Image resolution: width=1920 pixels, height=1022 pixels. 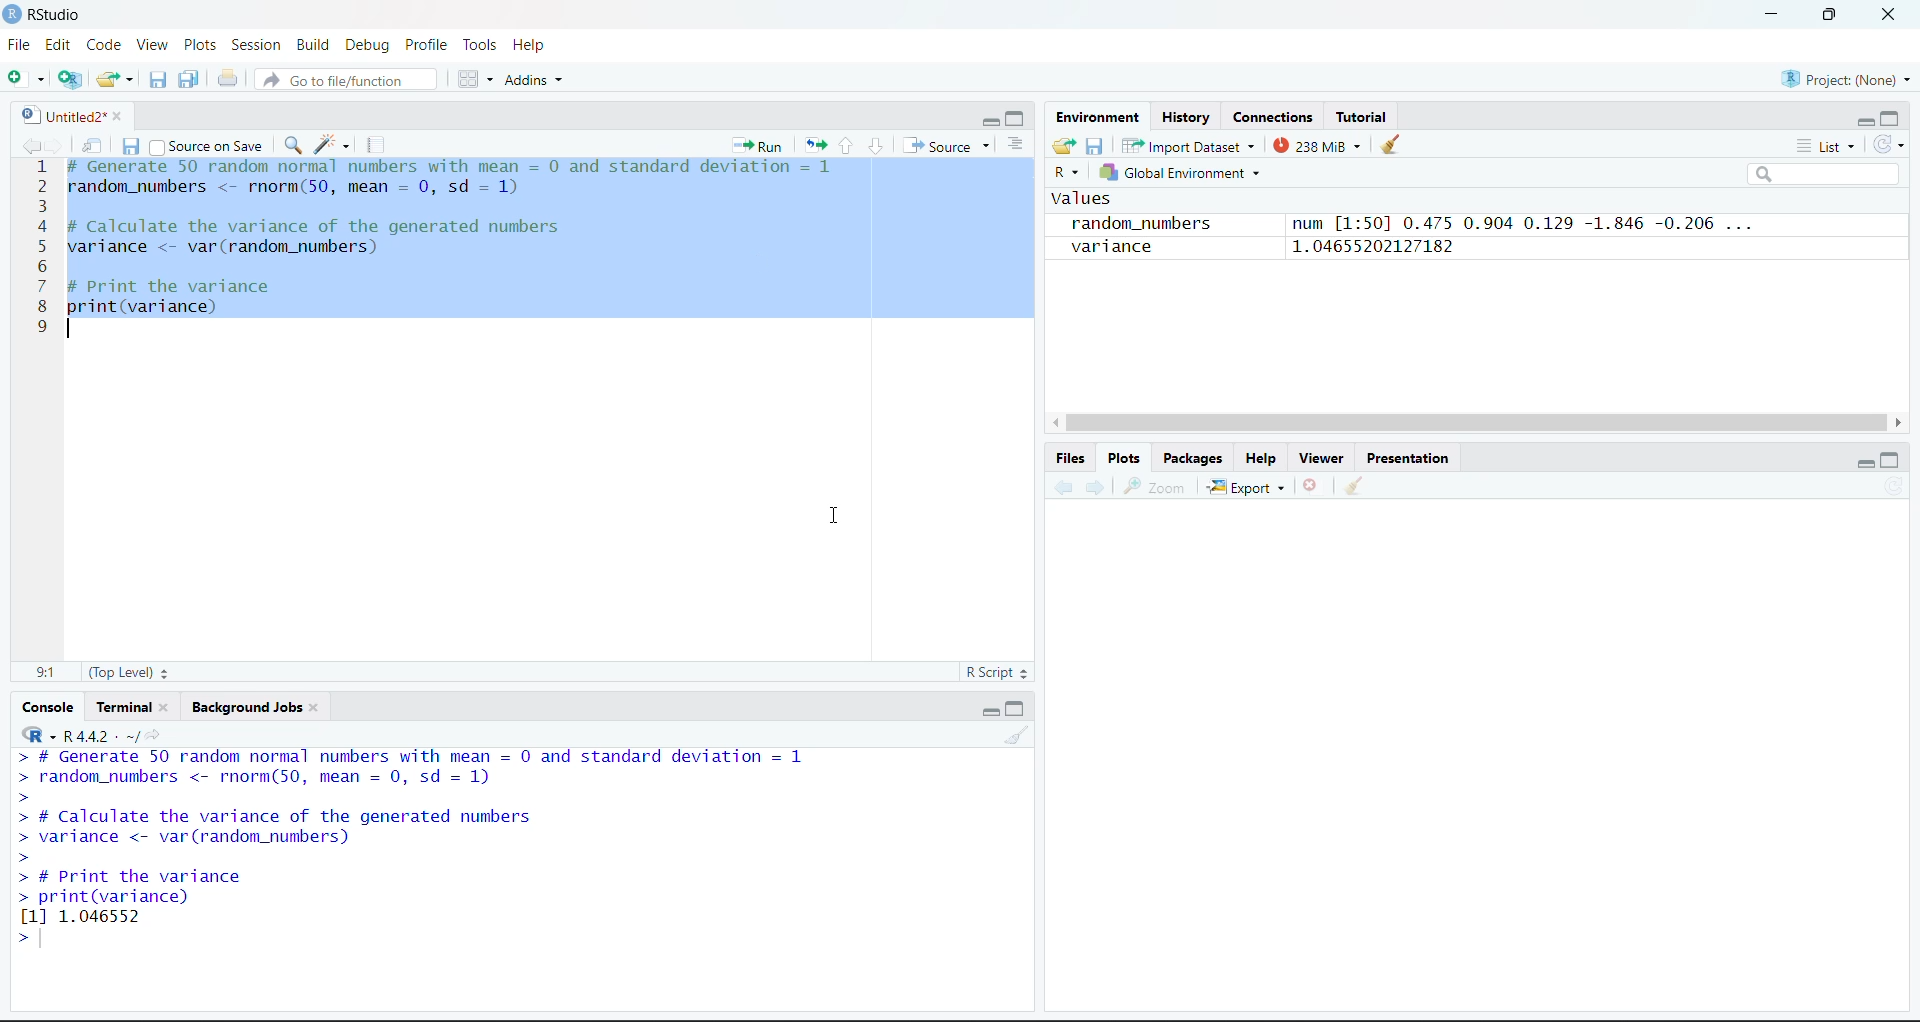 I want to click on Top Level, so click(x=129, y=672).